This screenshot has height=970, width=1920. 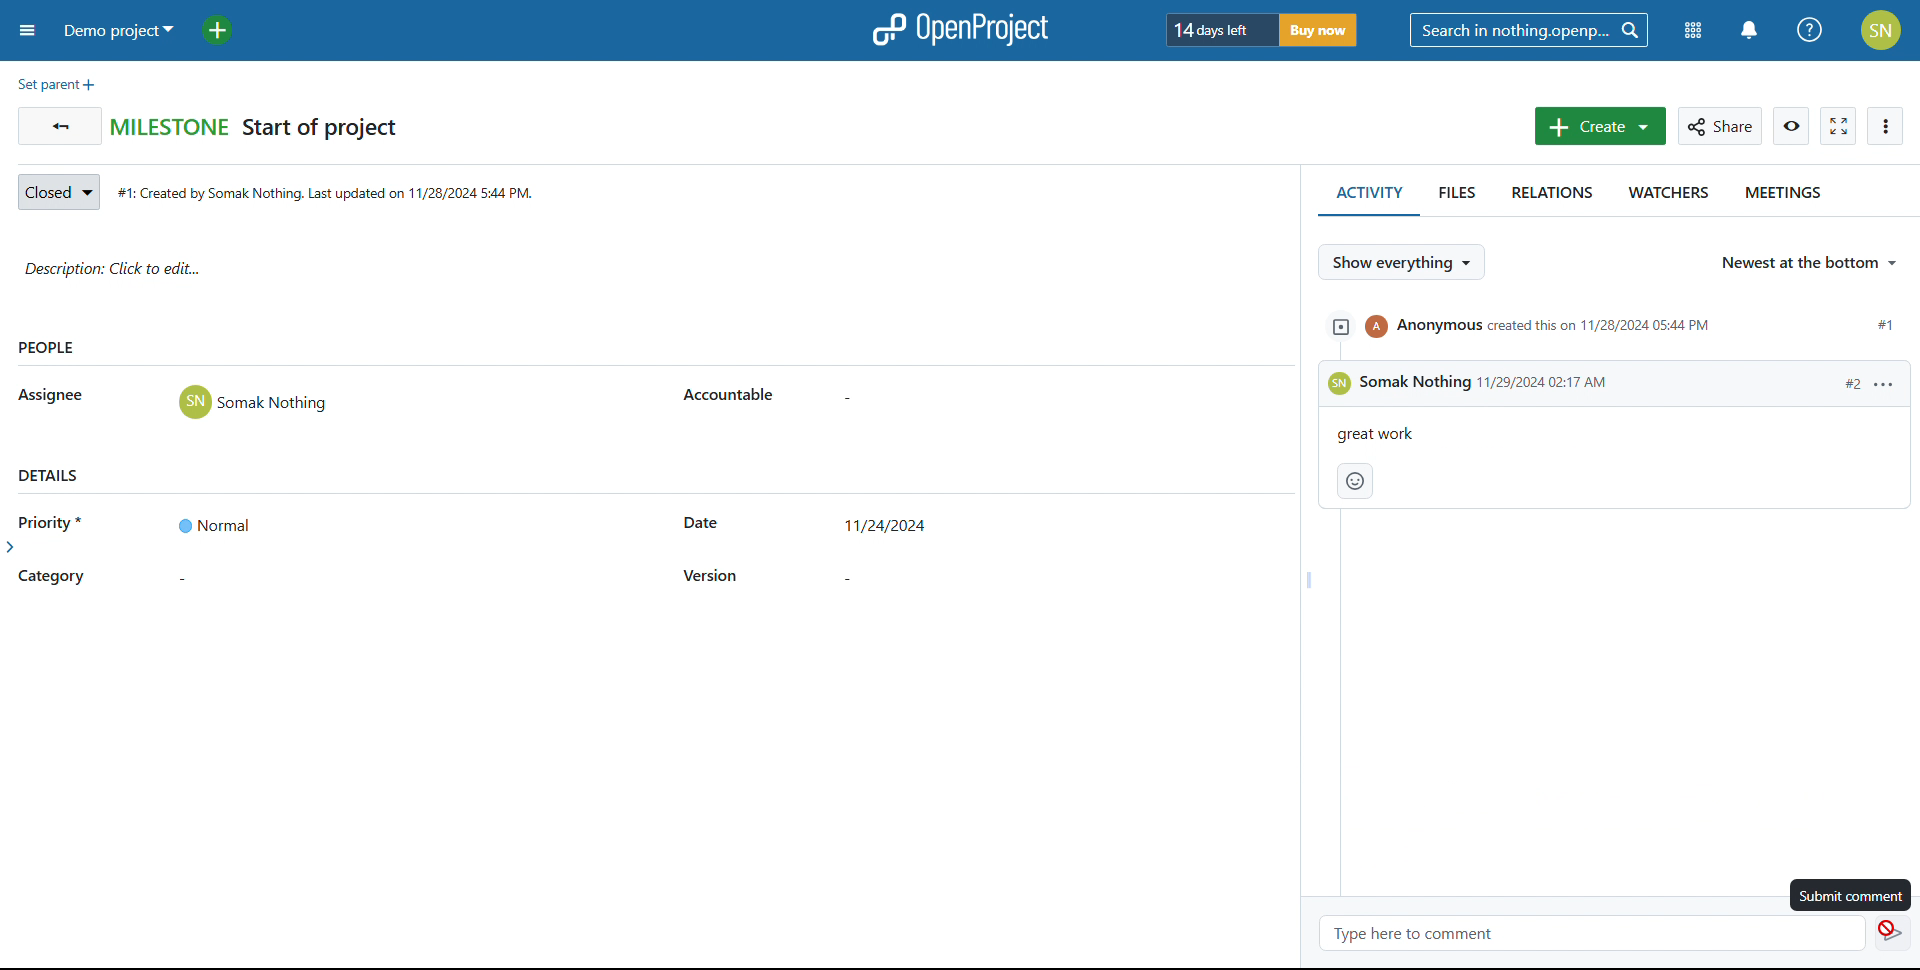 I want to click on create, so click(x=1601, y=125).